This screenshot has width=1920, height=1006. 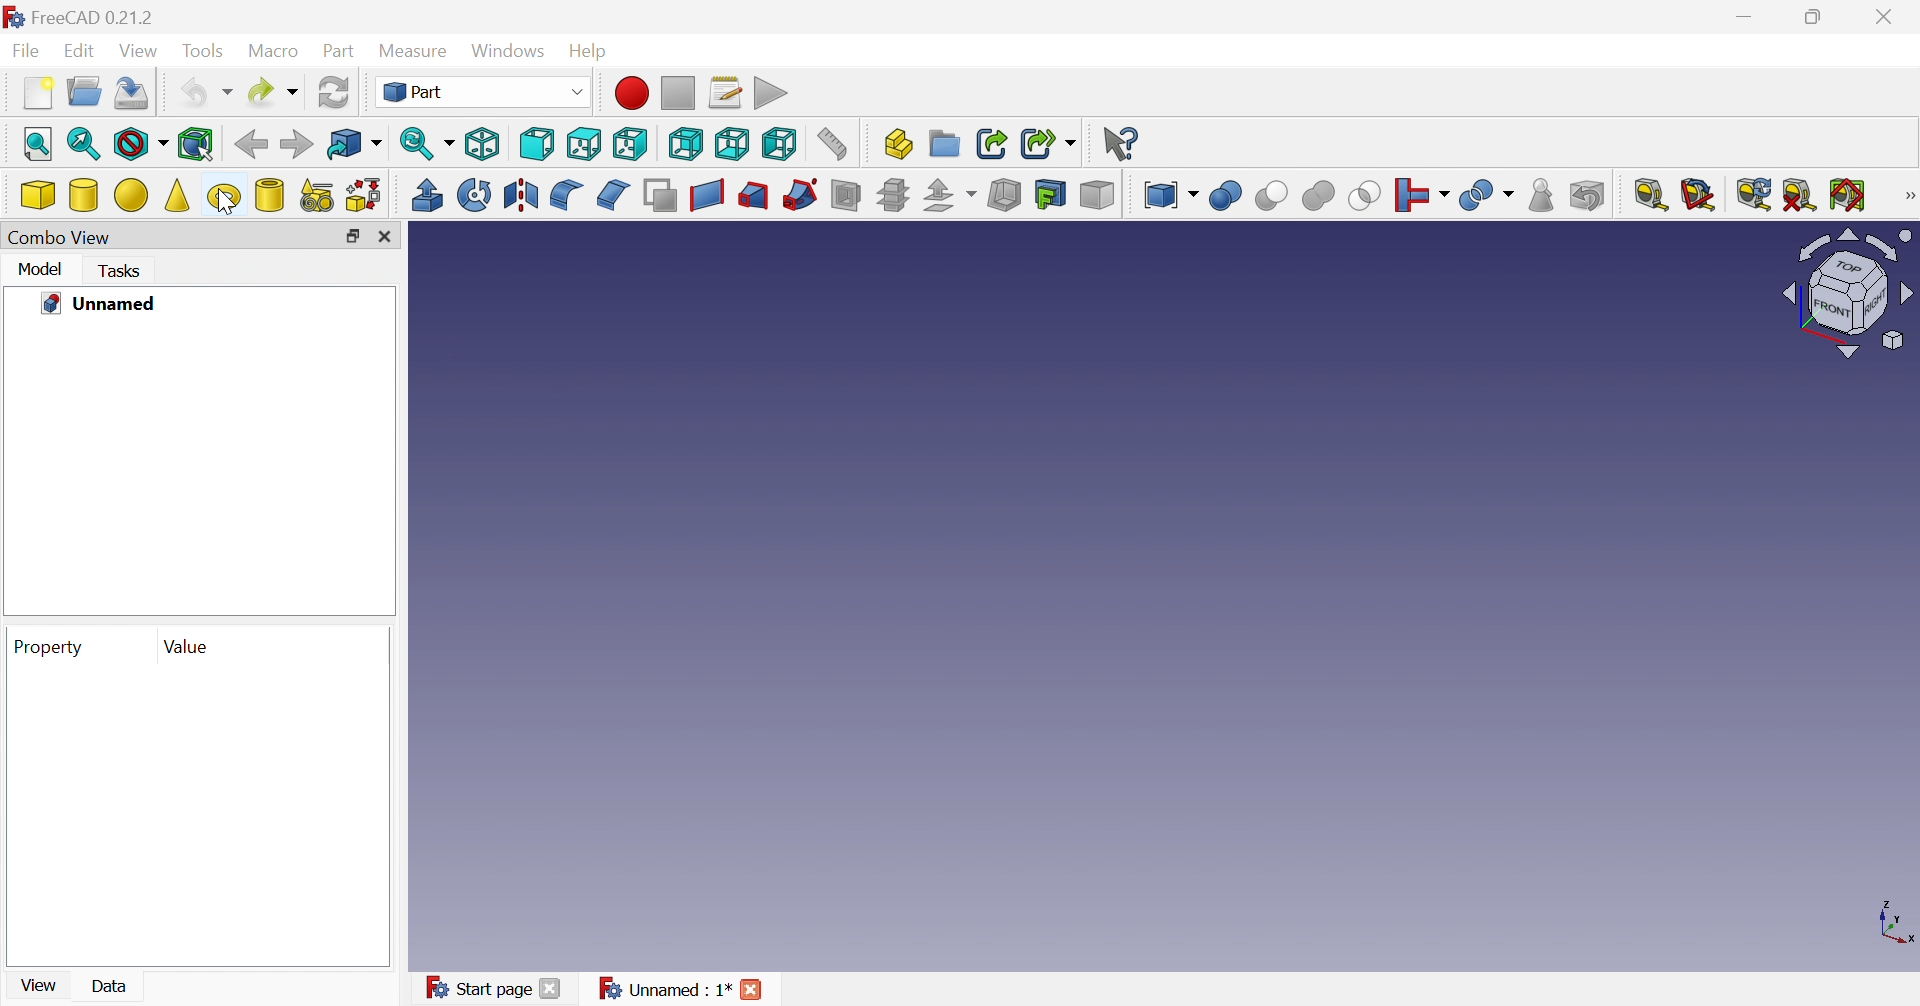 I want to click on Boundary box, so click(x=201, y=144).